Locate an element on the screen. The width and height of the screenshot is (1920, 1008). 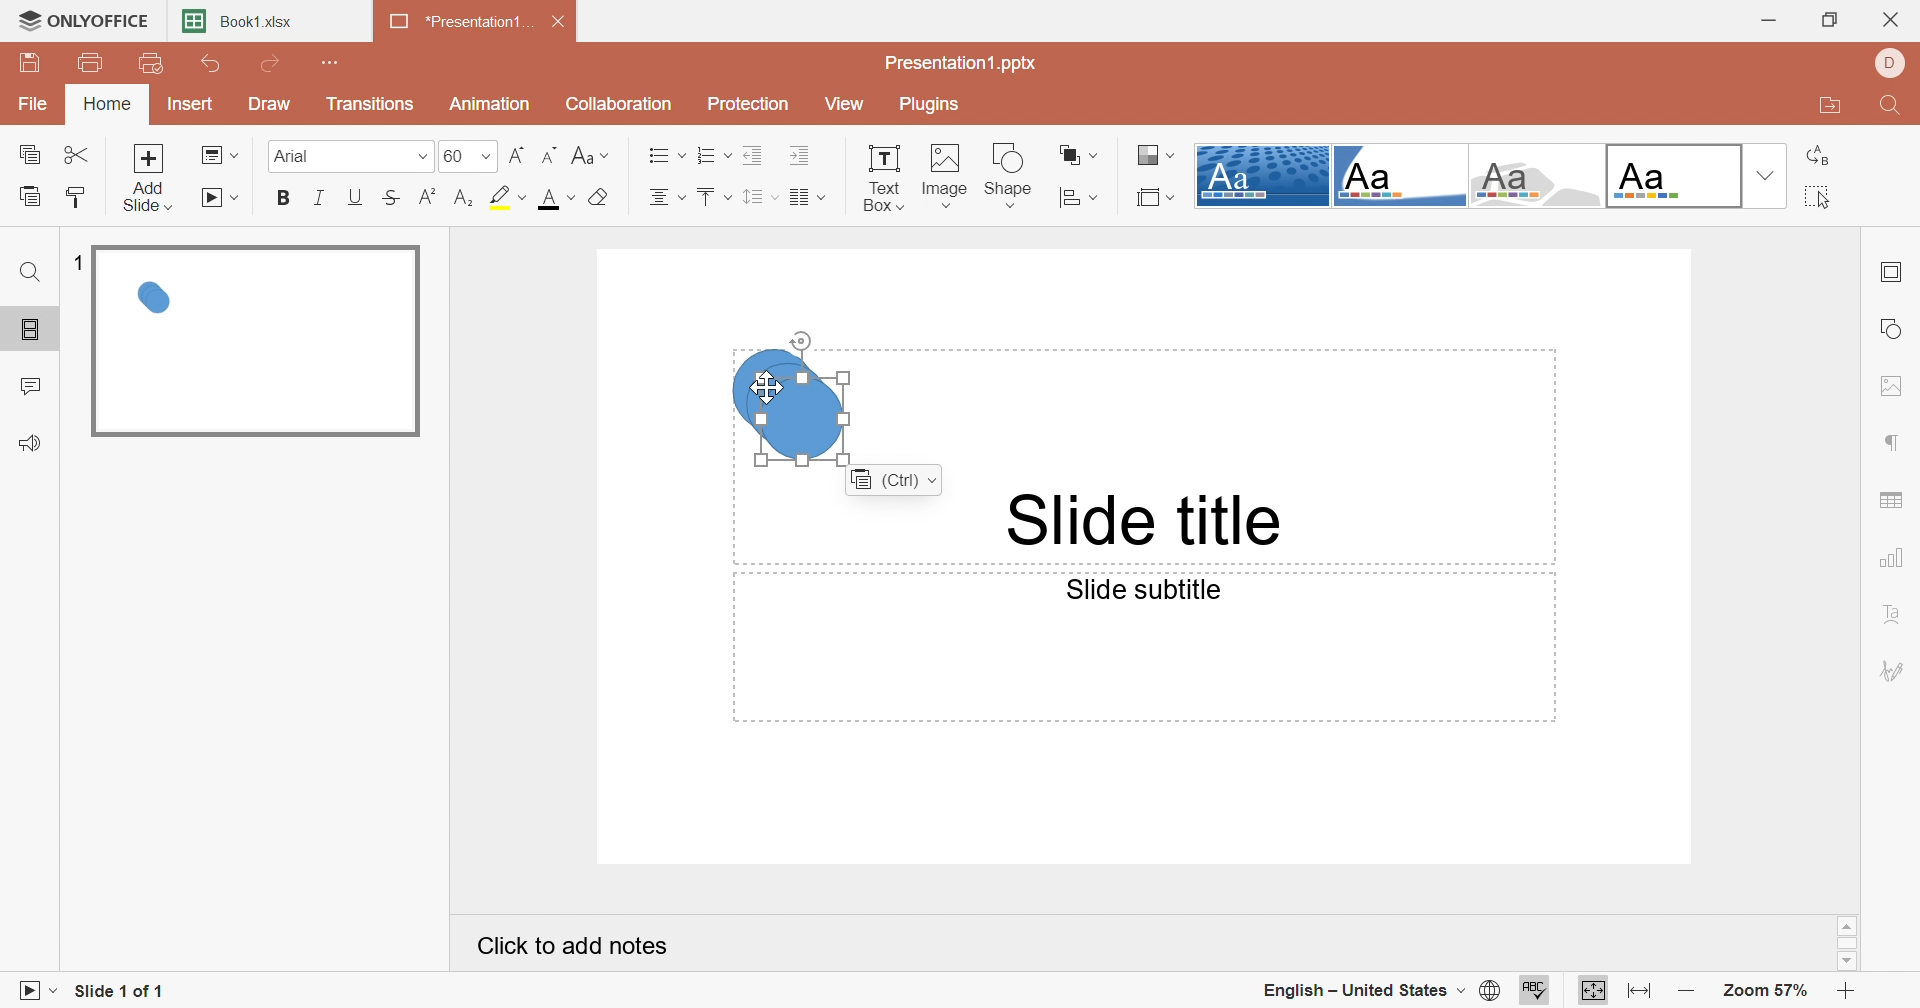
Spell checking is located at coordinates (1536, 991).